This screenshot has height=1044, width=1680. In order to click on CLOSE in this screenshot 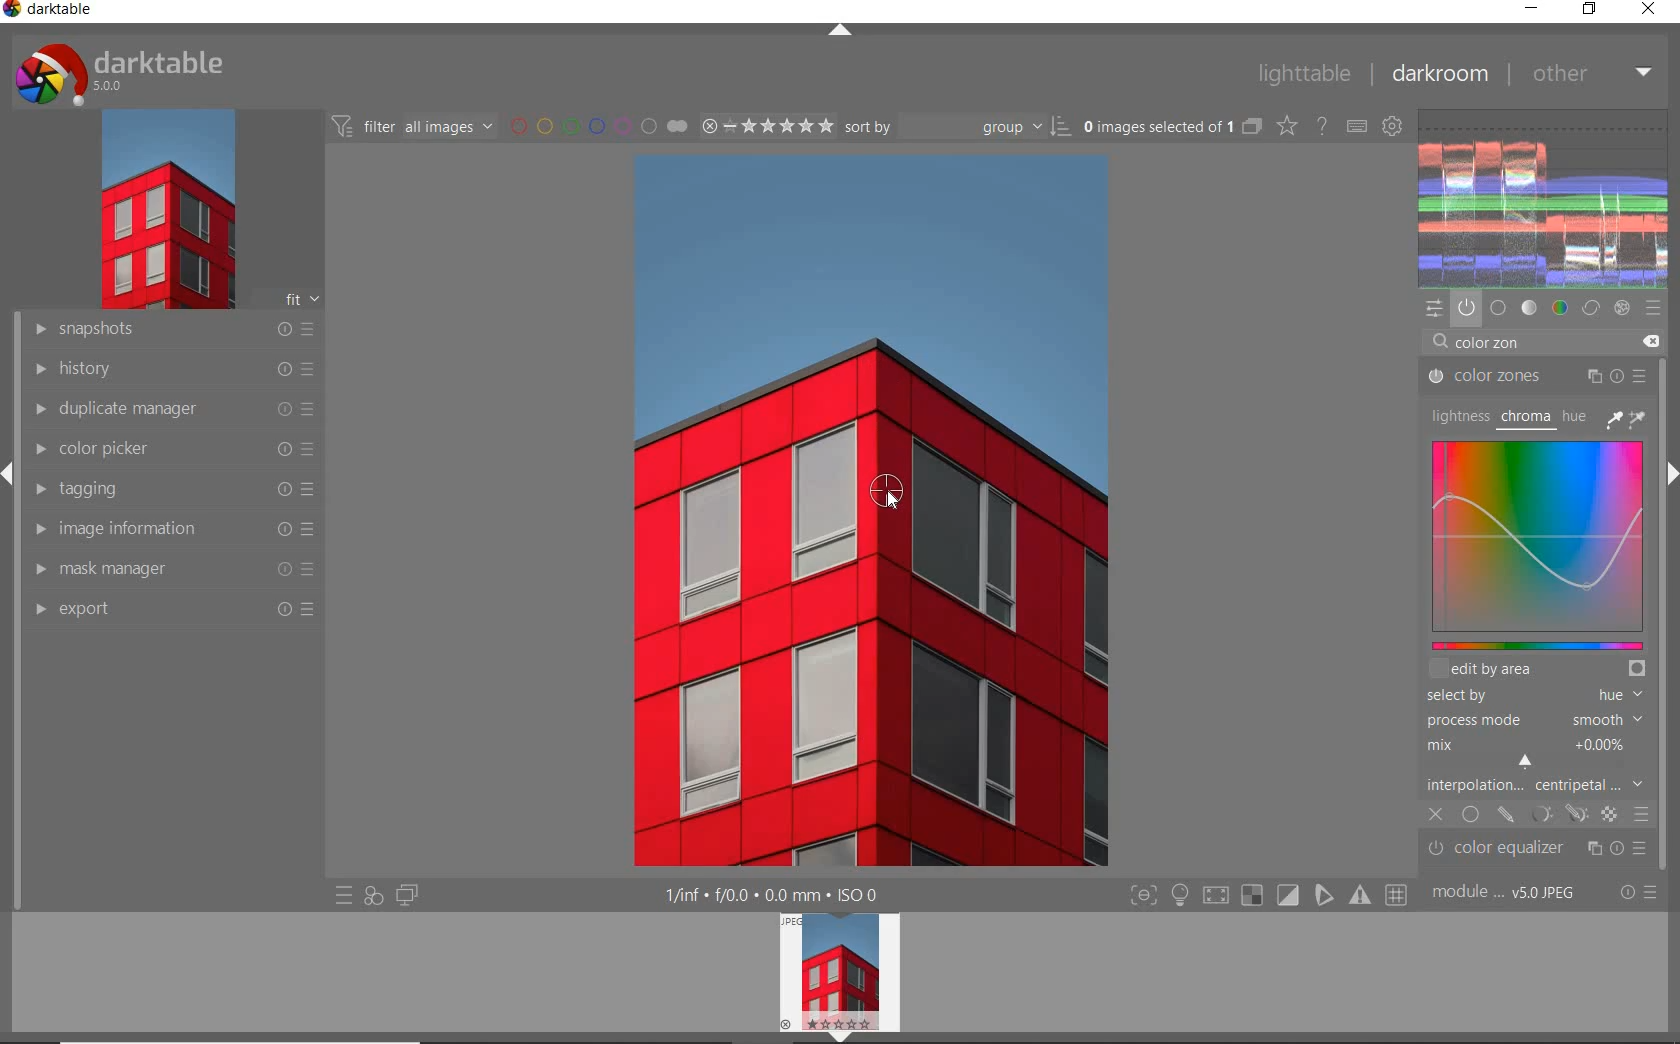, I will do `click(1436, 815)`.